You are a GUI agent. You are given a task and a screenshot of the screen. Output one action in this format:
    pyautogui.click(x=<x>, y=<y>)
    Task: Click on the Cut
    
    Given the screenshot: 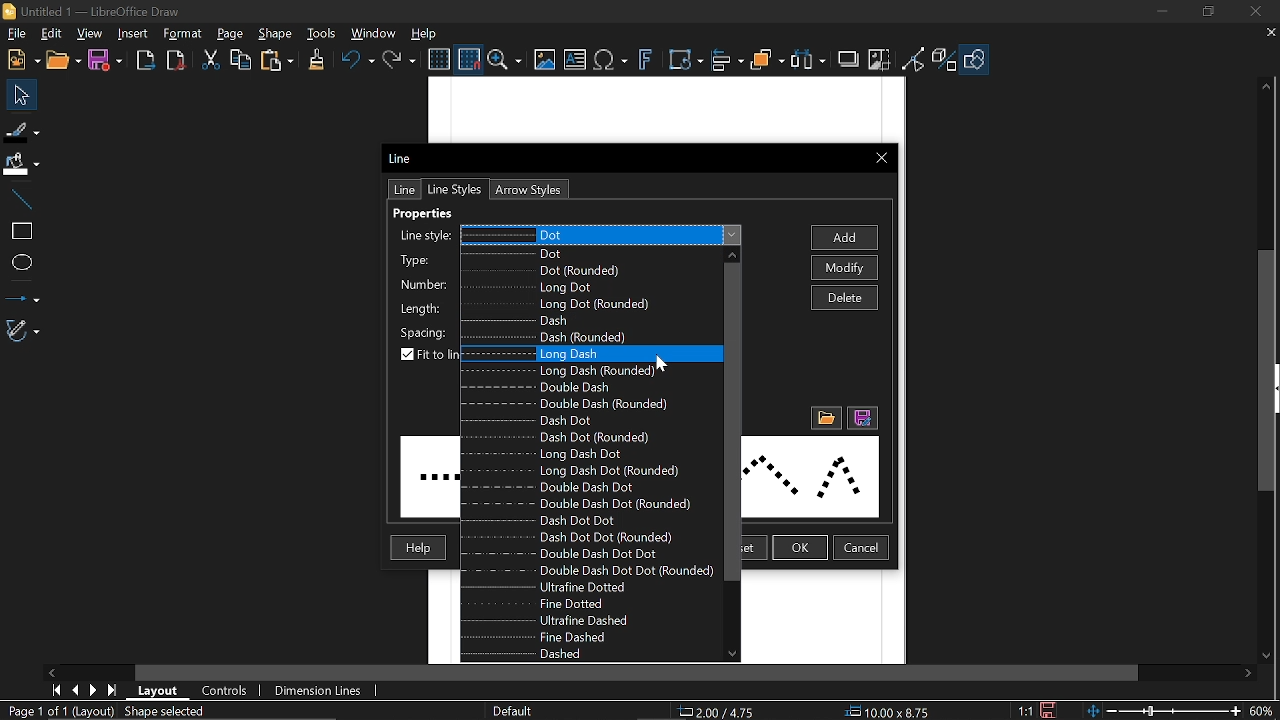 What is the action you would take?
    pyautogui.click(x=212, y=61)
    